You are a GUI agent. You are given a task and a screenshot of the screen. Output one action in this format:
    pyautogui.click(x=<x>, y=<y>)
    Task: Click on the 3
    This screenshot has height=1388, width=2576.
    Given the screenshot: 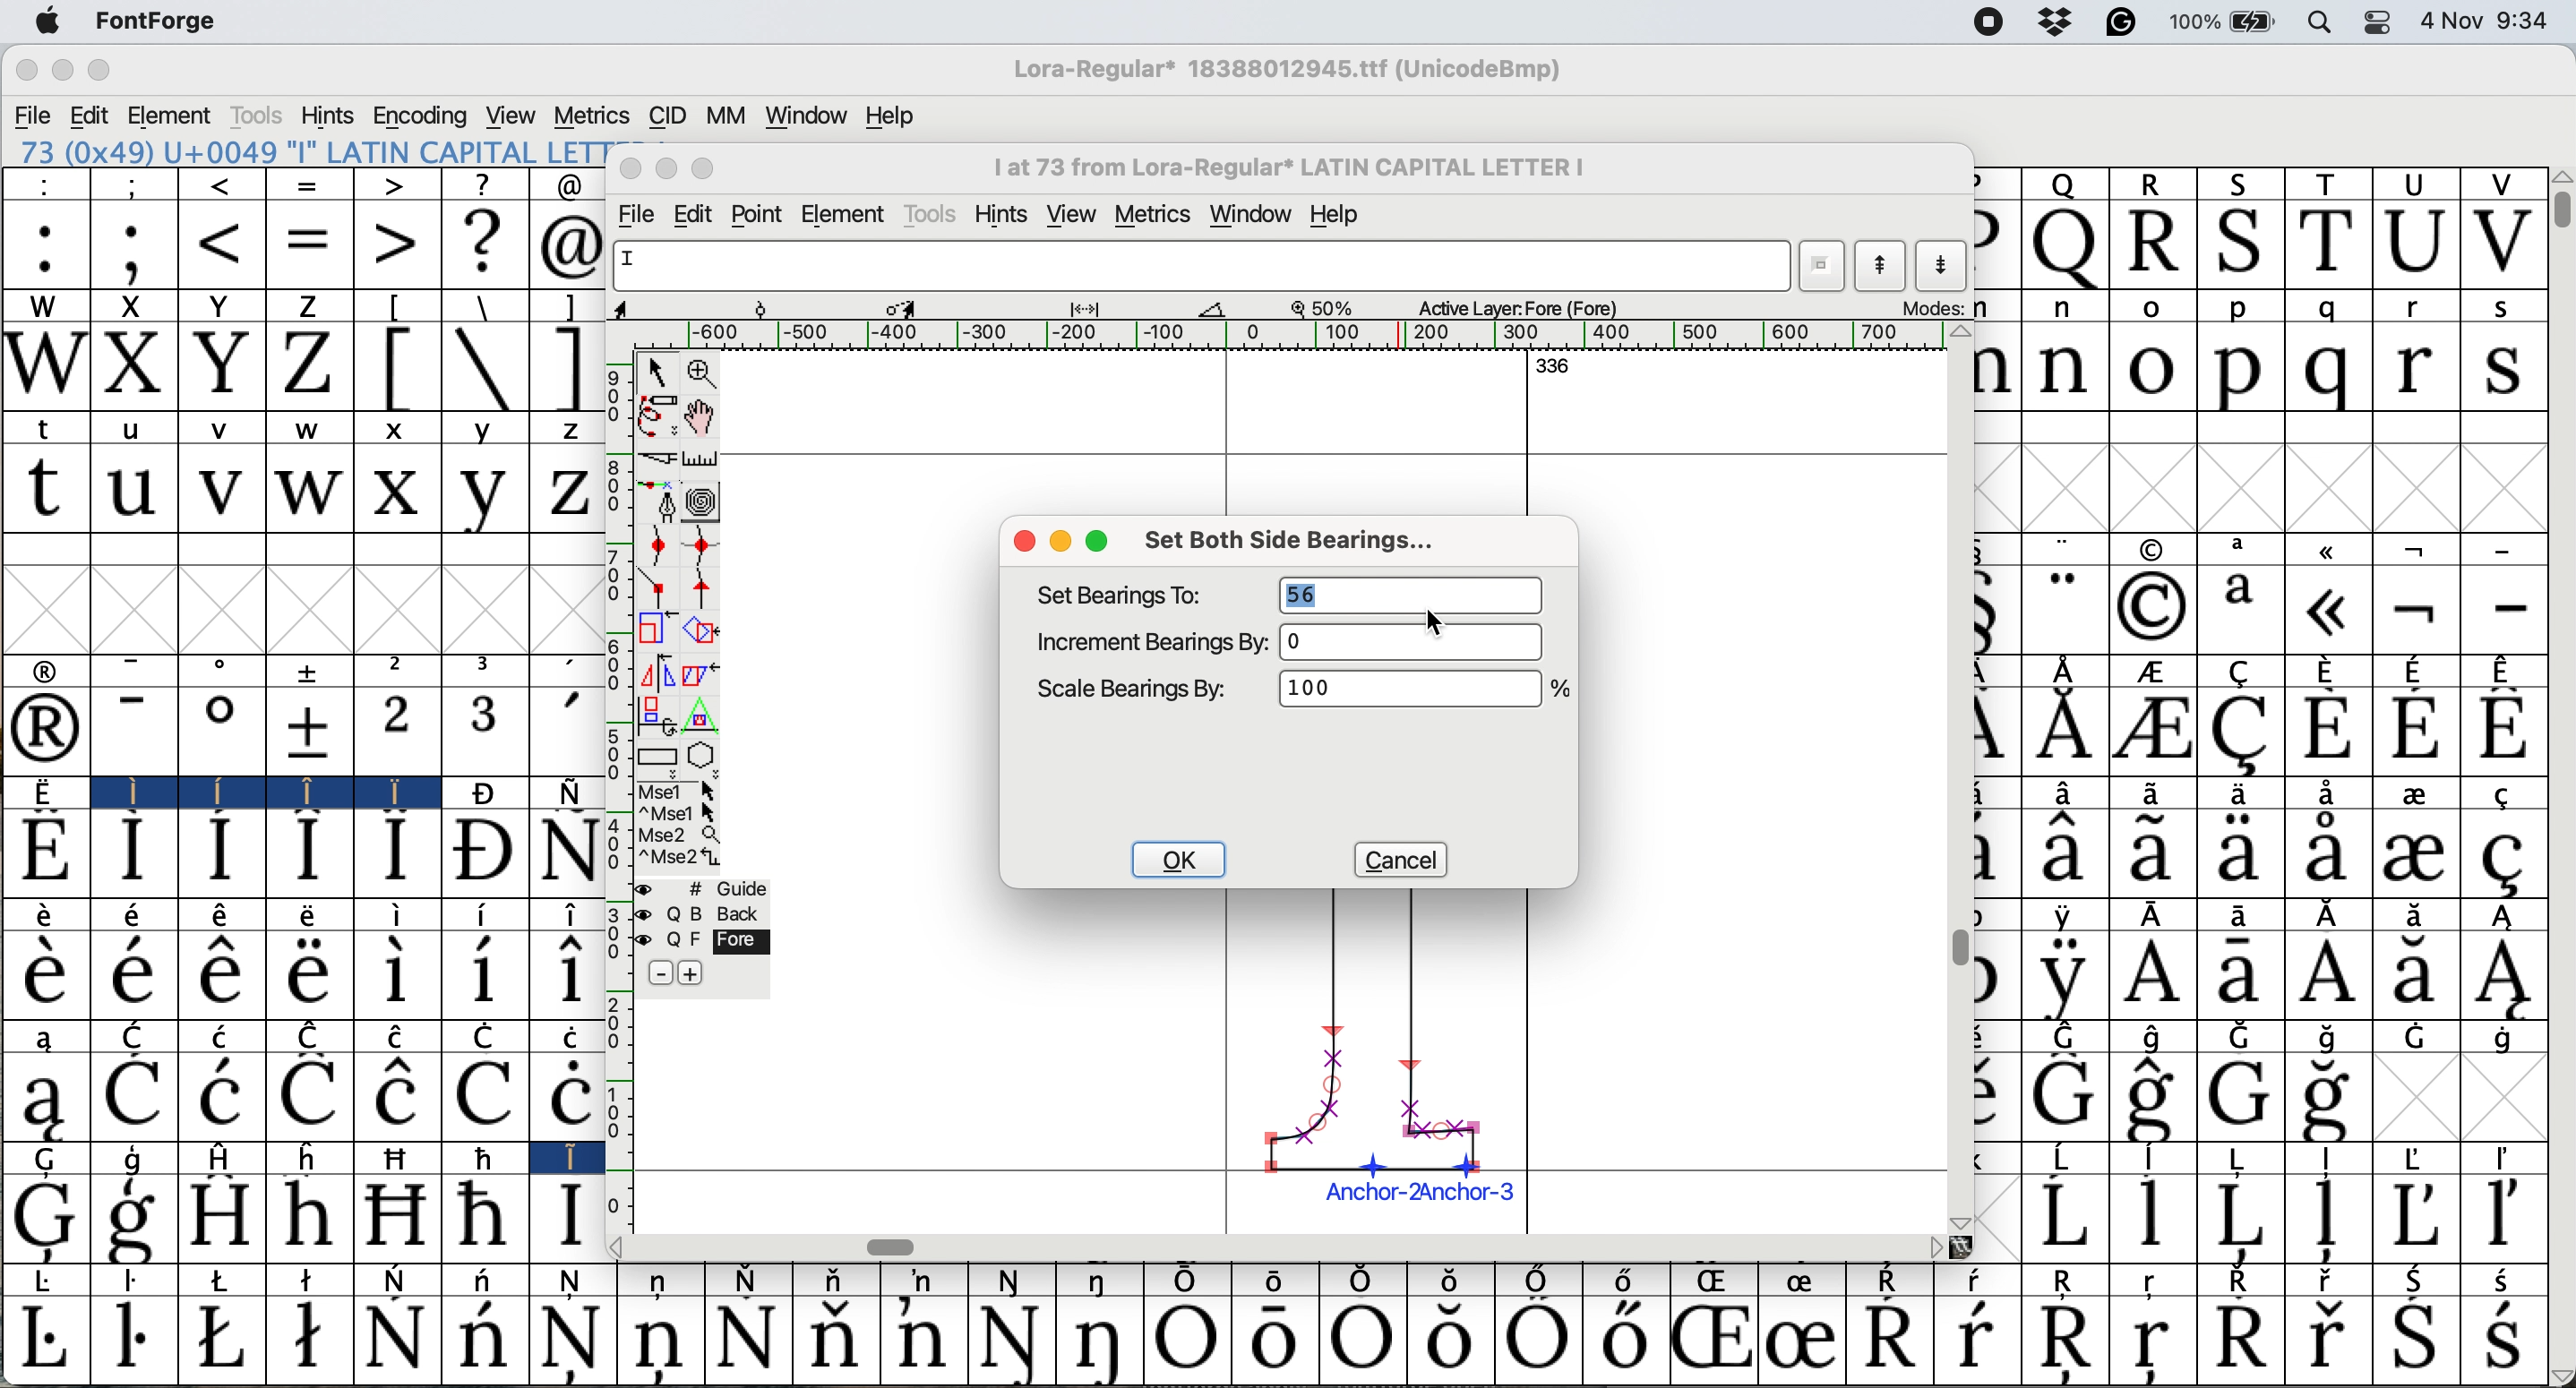 What is the action you would take?
    pyautogui.click(x=487, y=669)
    